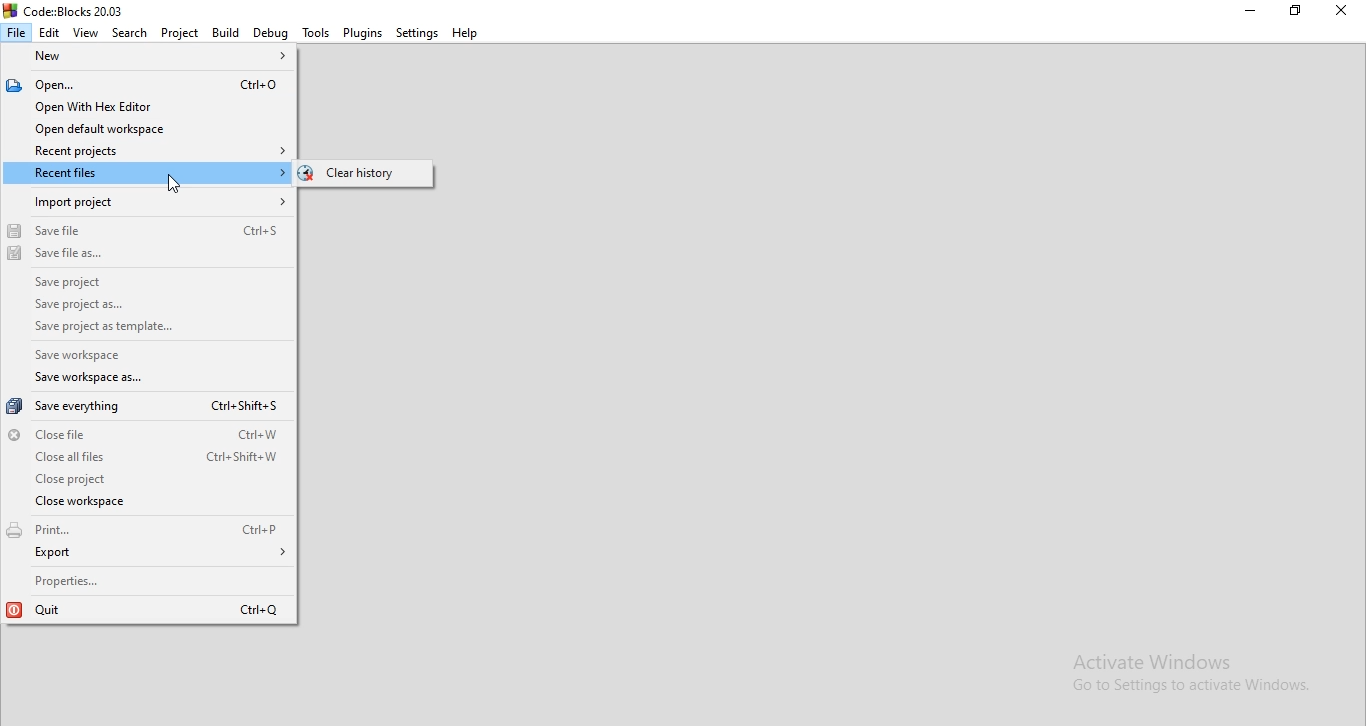 The width and height of the screenshot is (1366, 726). Describe the element at coordinates (149, 557) in the screenshot. I see `Export` at that location.